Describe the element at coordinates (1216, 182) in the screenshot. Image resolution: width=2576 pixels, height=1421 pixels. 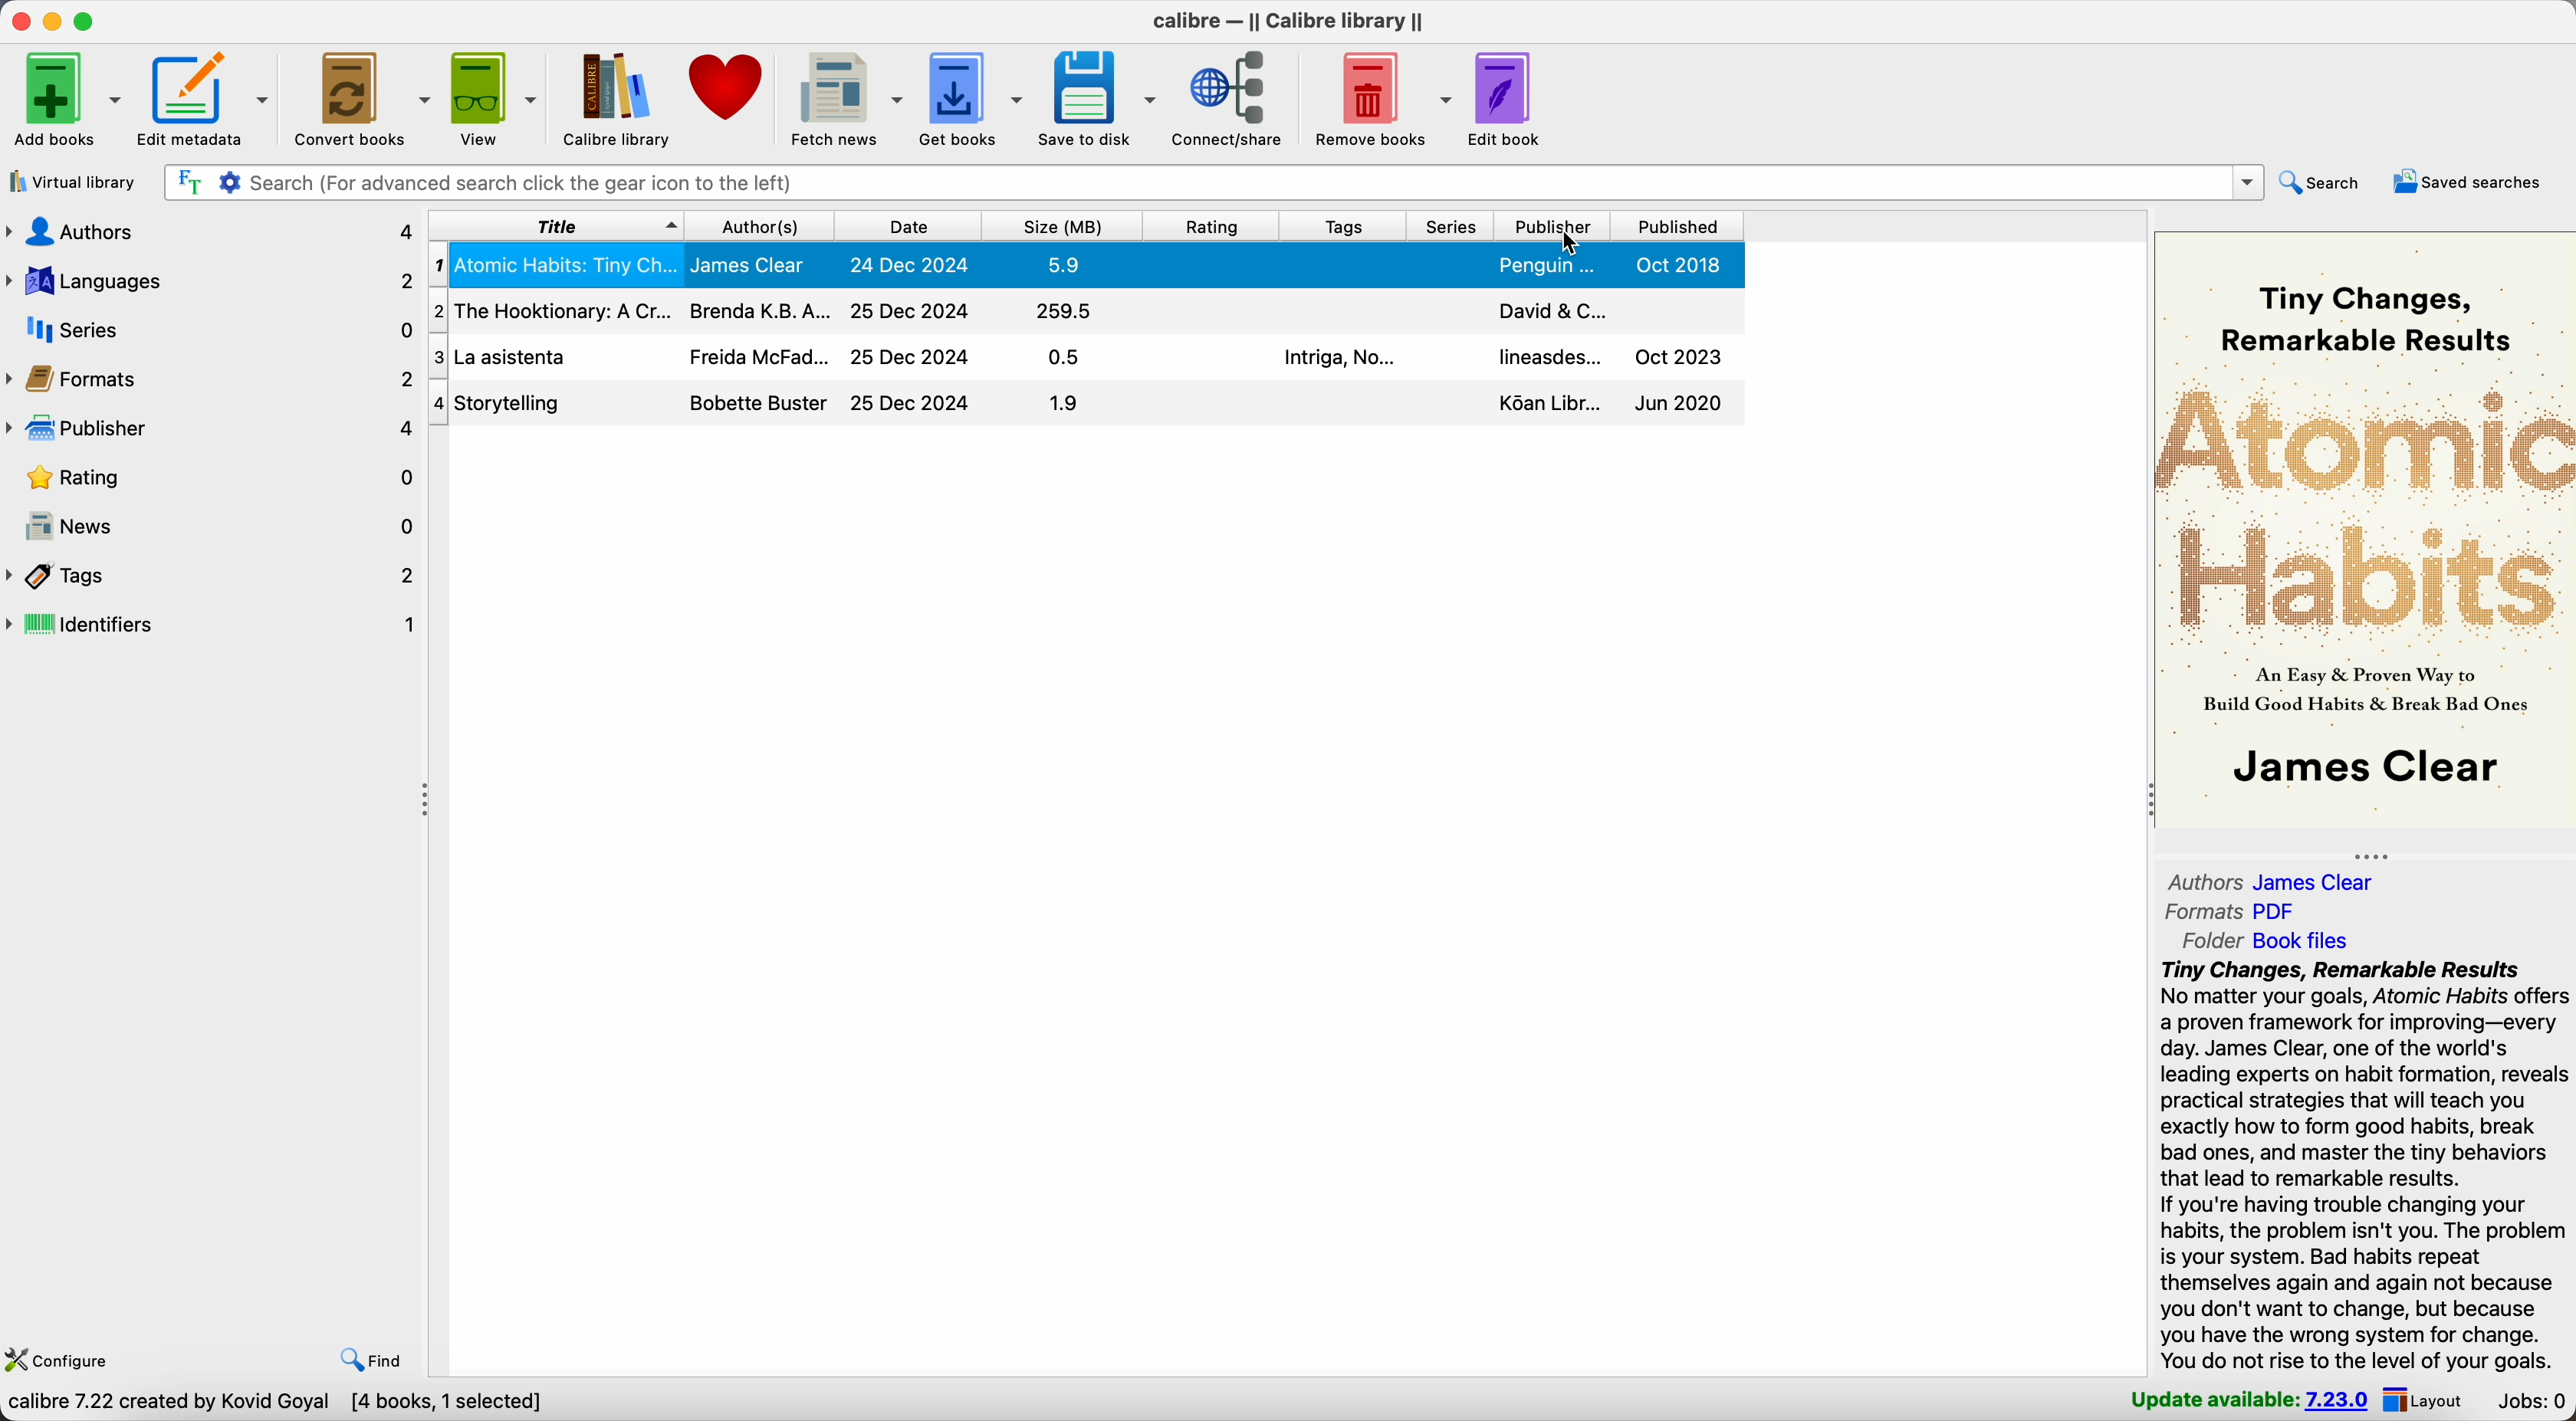
I see `search bar` at that location.